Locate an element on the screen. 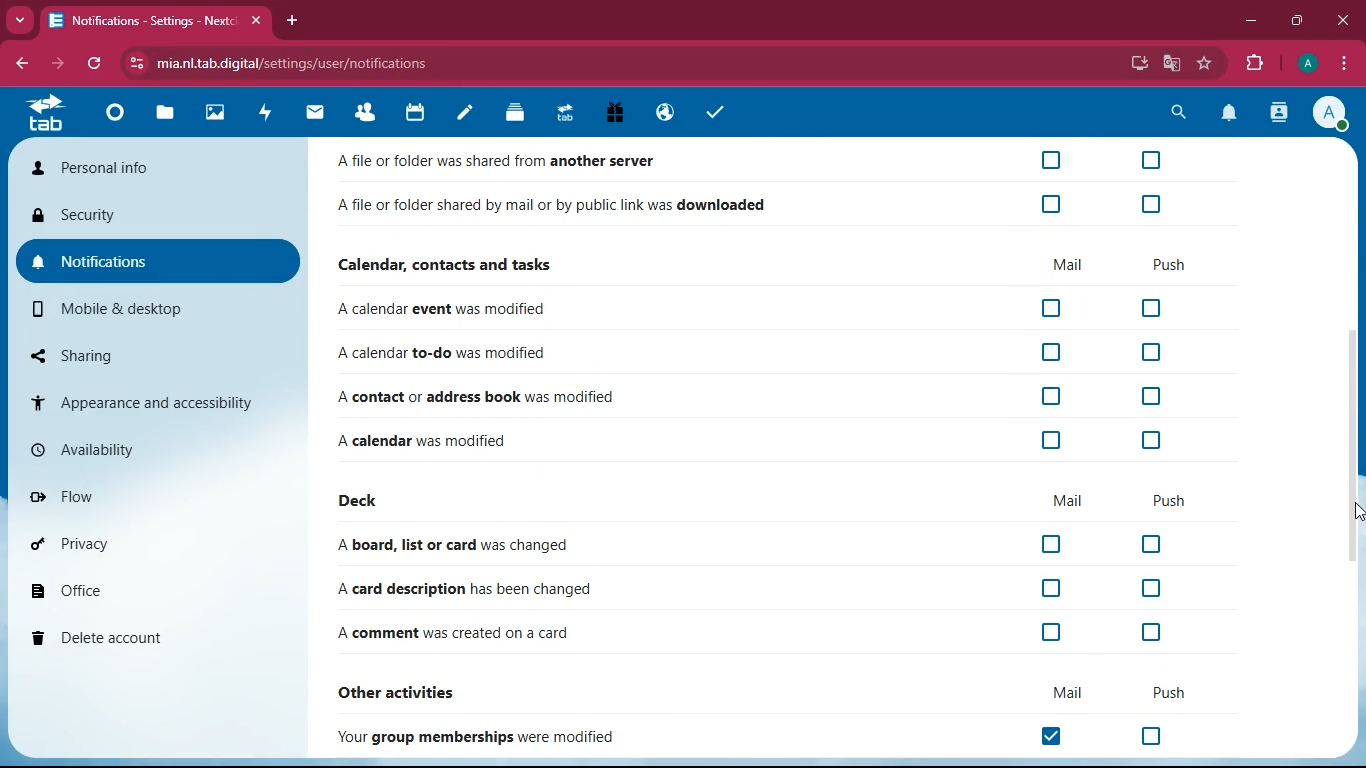 The width and height of the screenshot is (1366, 768). mia.nl.tab.digital/settings/user/notifications is located at coordinates (303, 63).